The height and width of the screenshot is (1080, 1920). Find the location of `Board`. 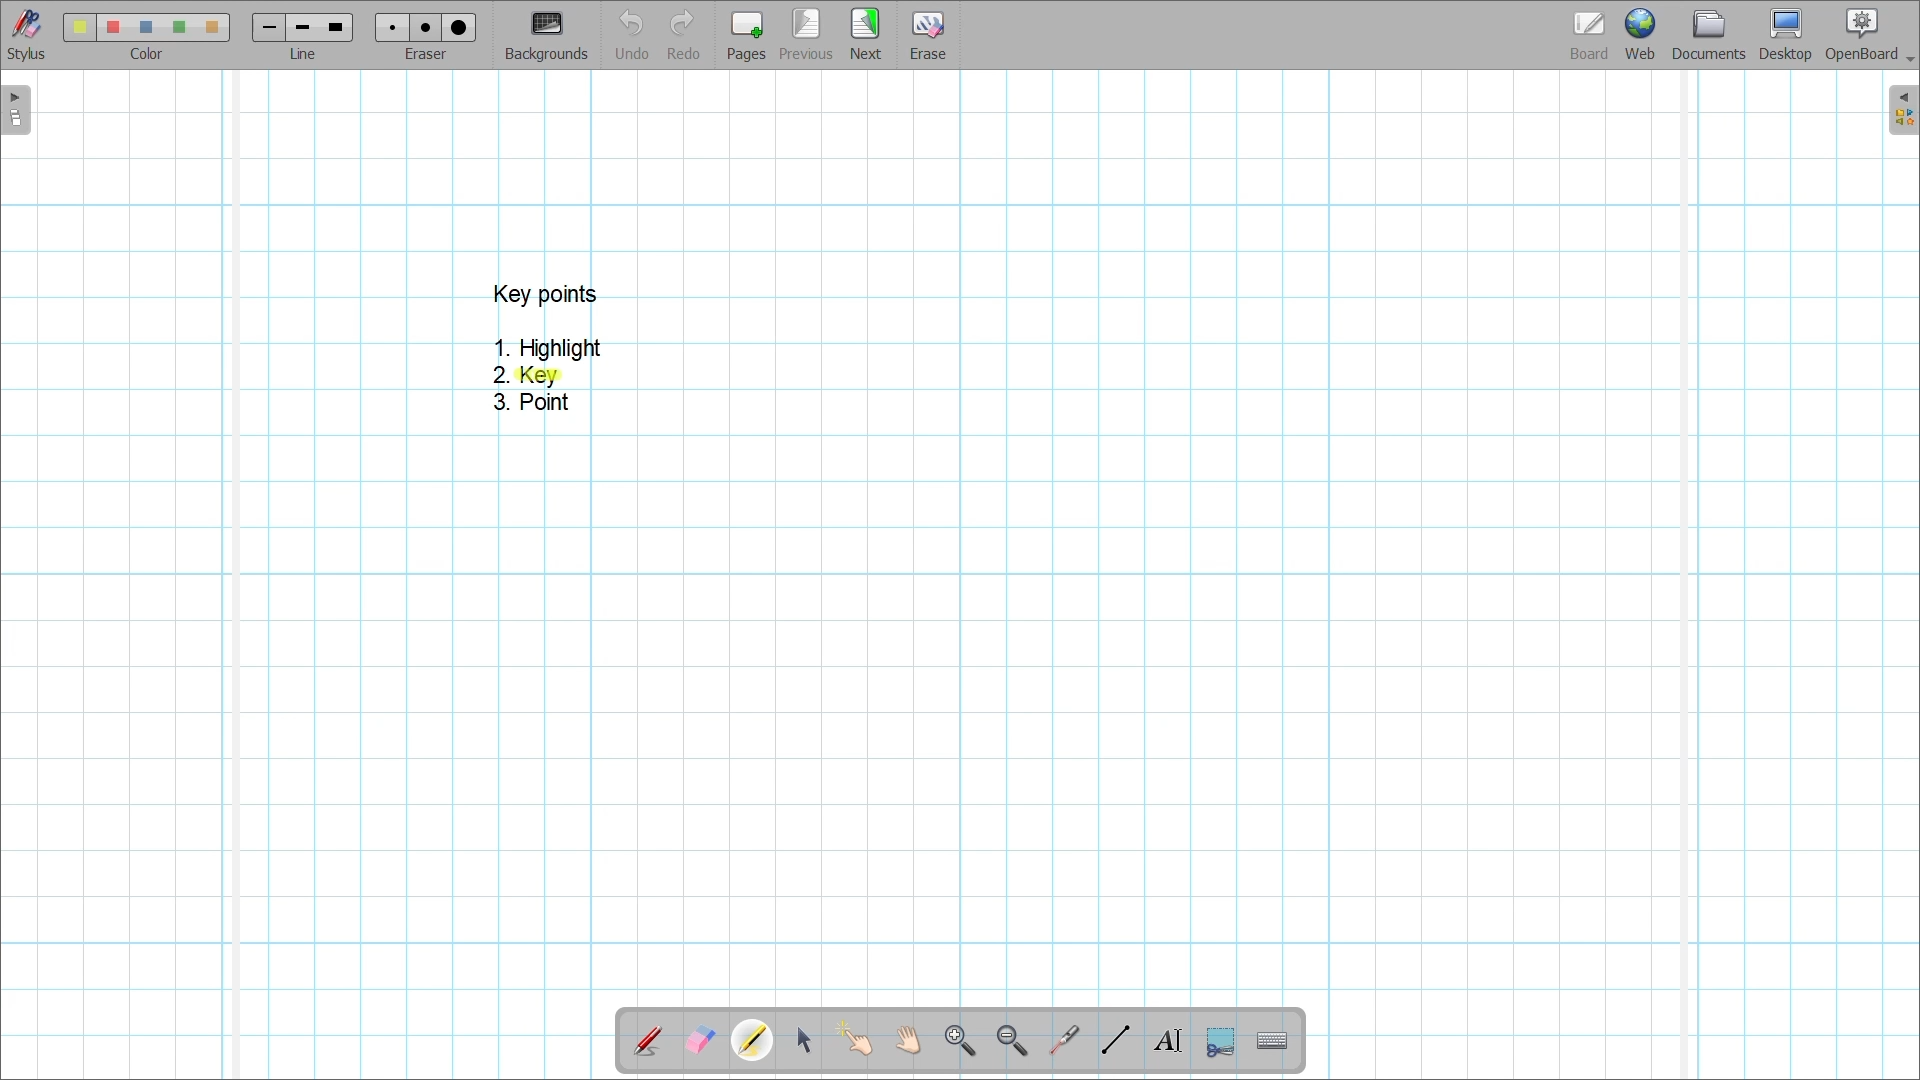

Board is located at coordinates (1590, 36).